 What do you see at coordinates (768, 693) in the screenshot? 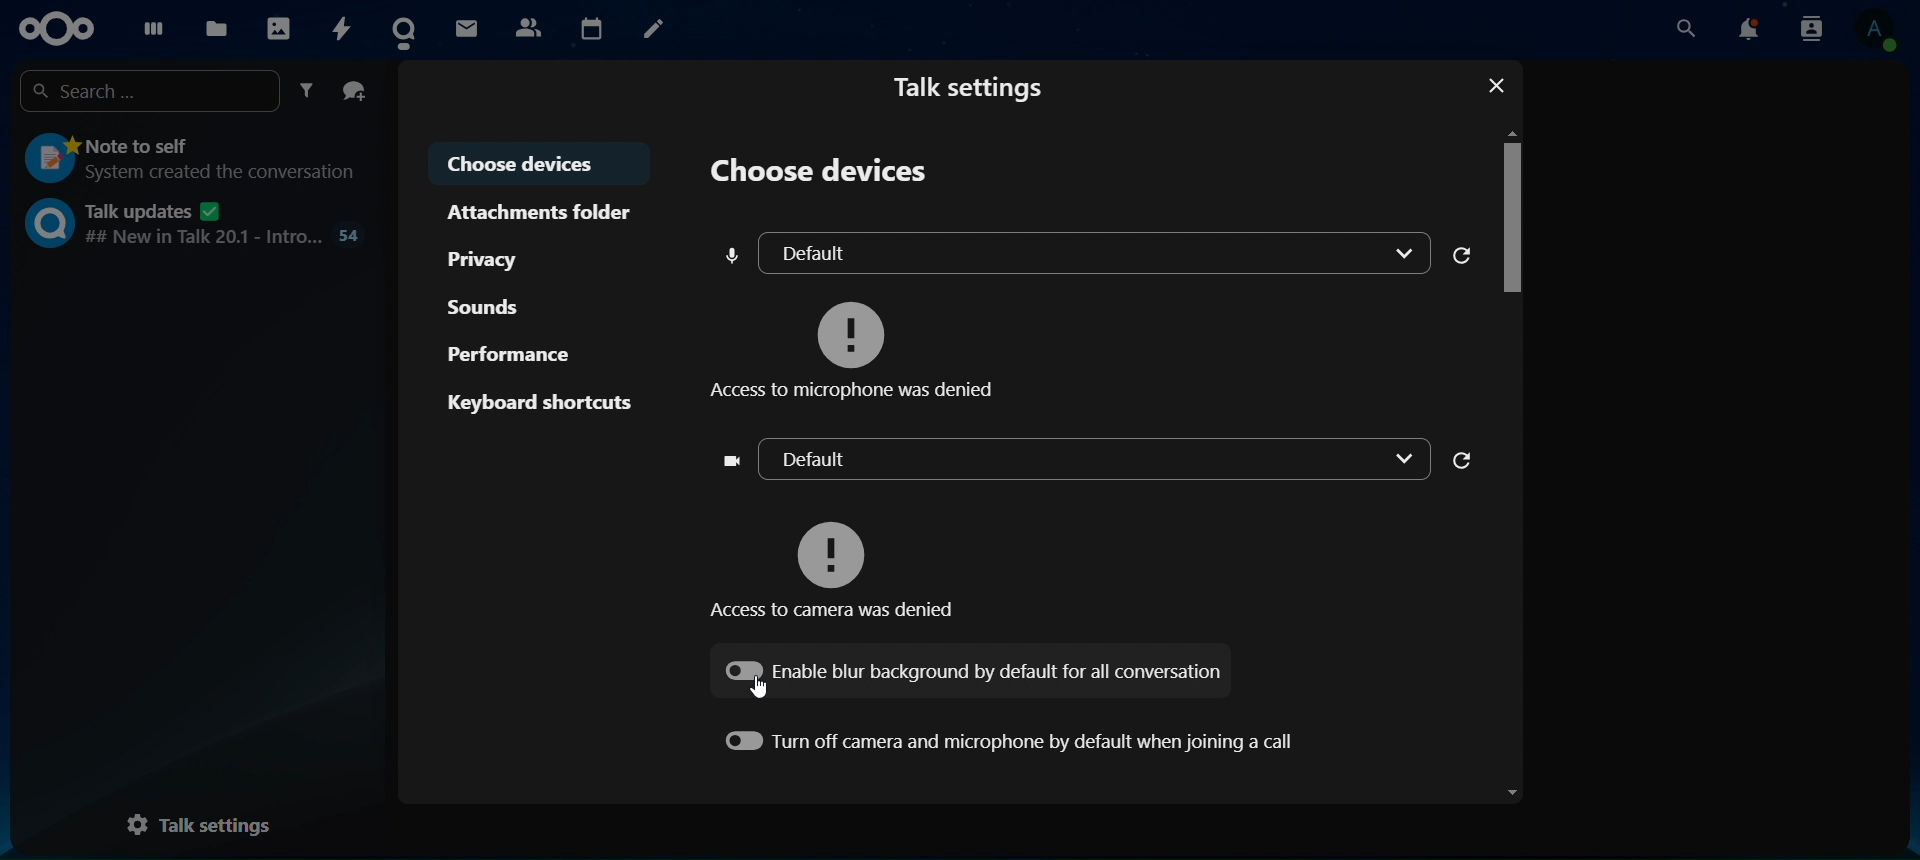
I see `cursor` at bounding box center [768, 693].